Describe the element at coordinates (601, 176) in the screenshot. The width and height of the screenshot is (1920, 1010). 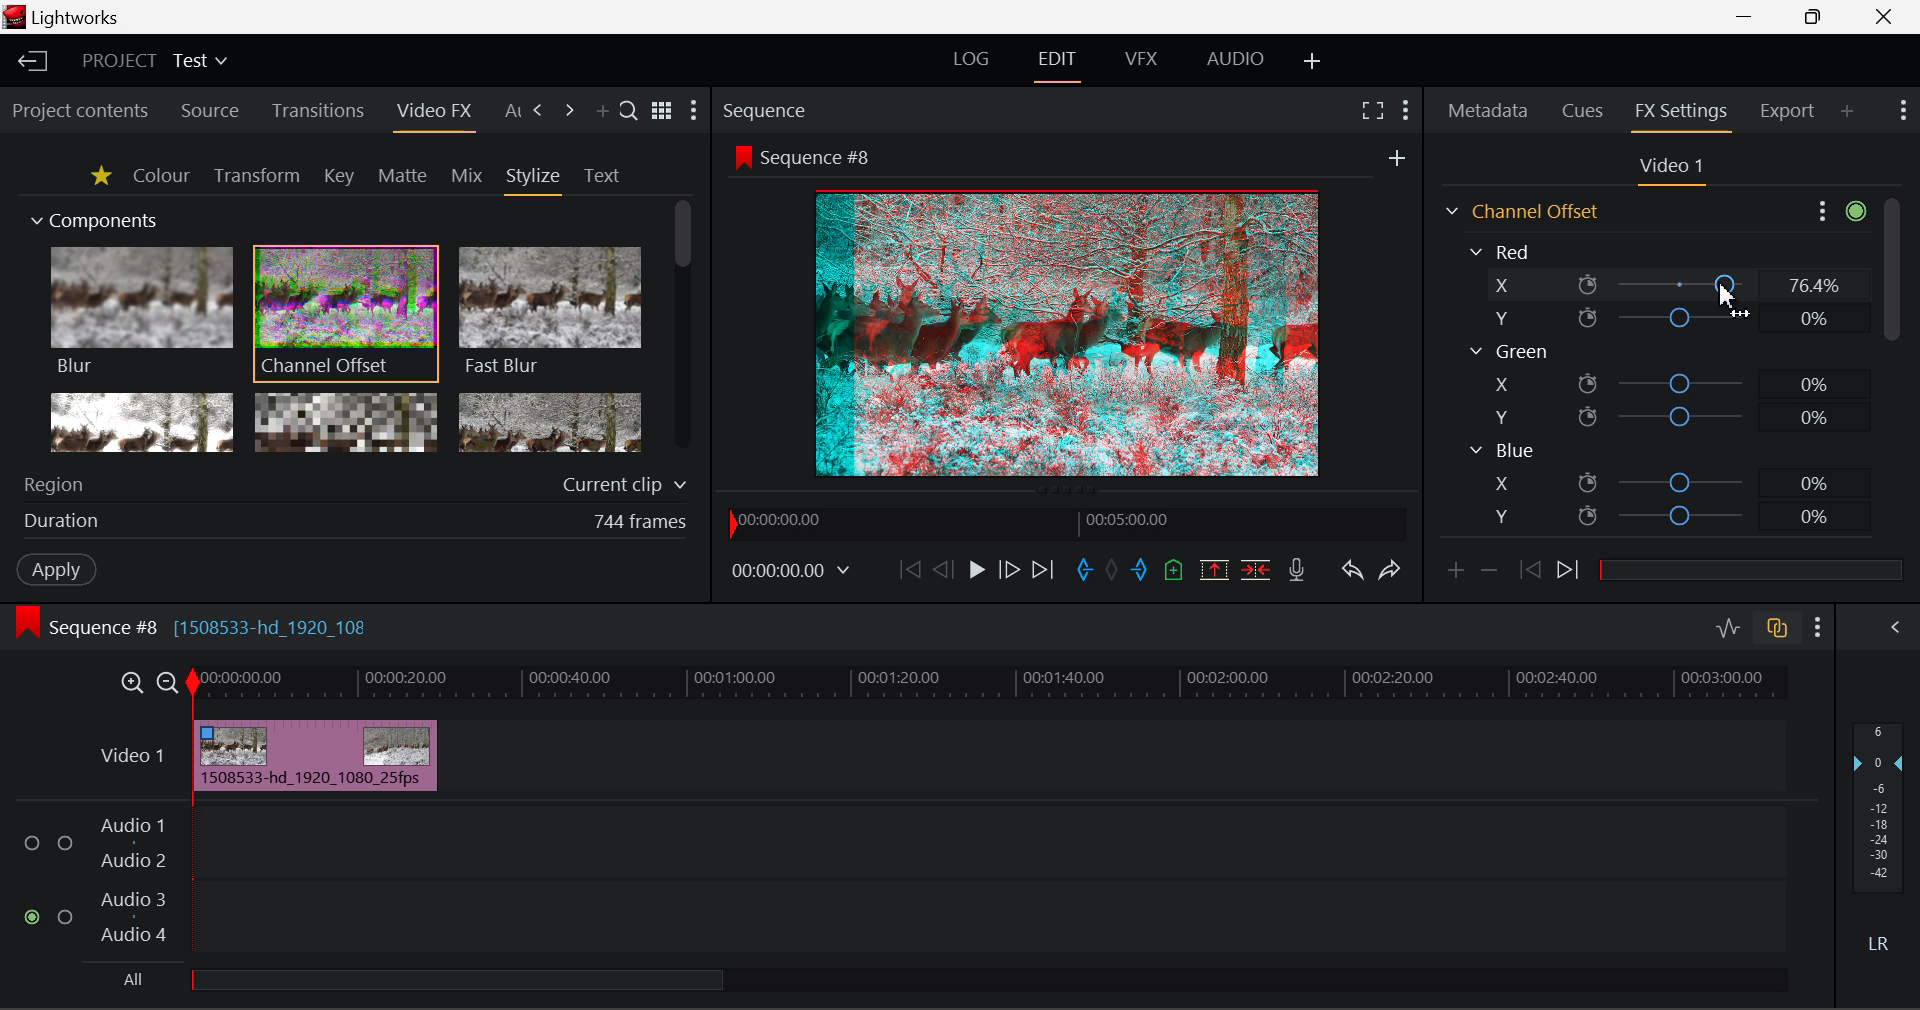
I see `Text` at that location.